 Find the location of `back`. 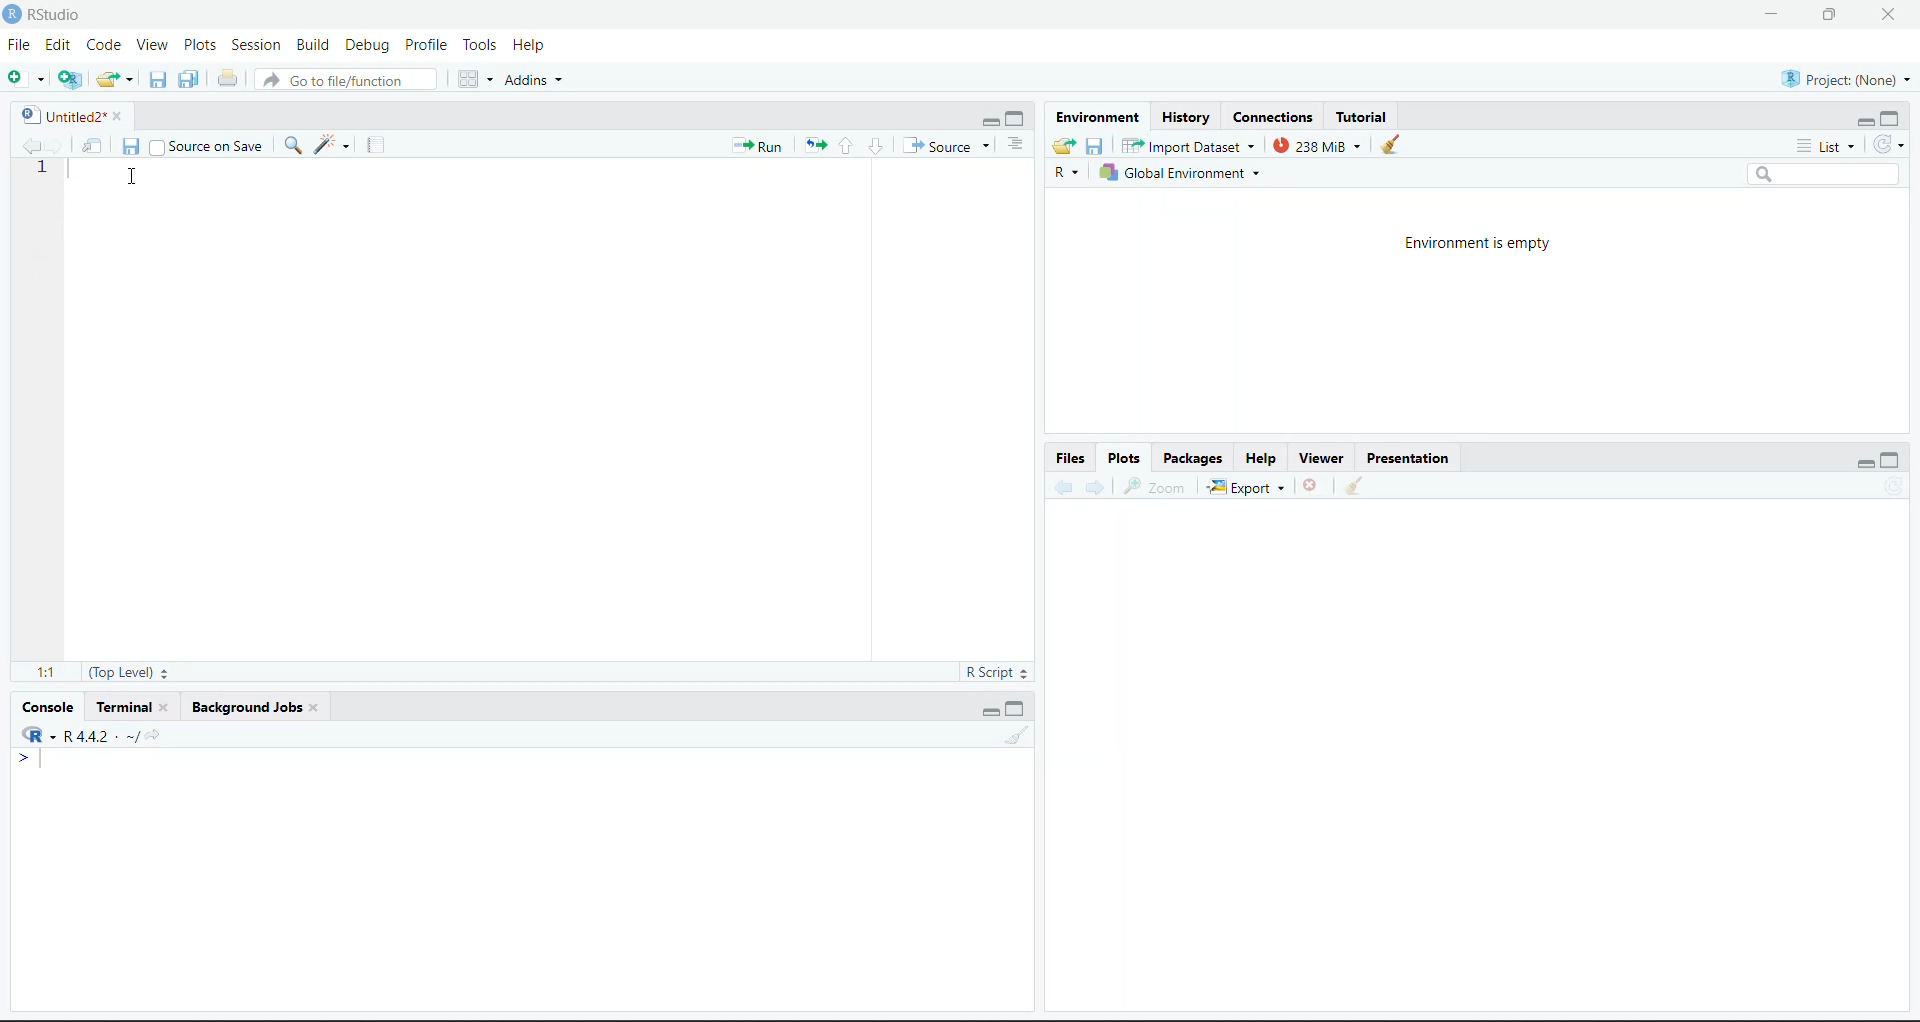

back is located at coordinates (1062, 487).